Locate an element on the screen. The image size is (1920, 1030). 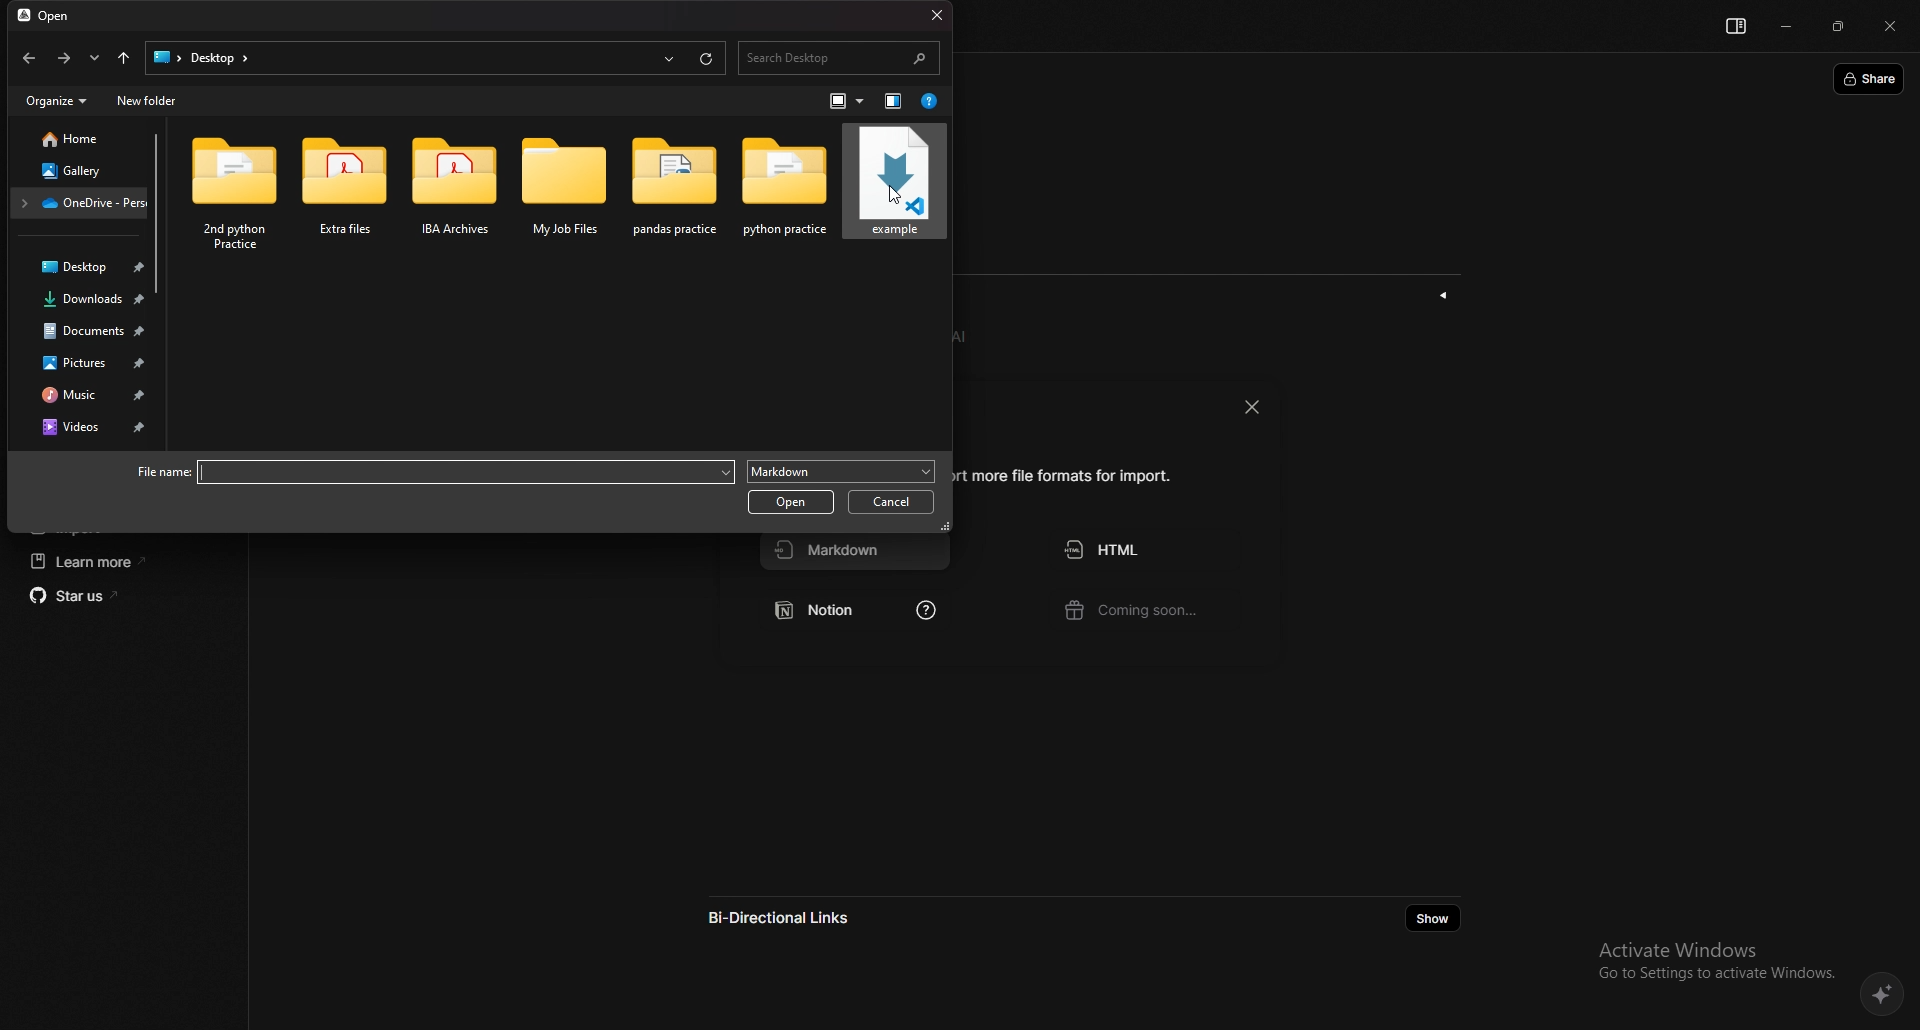
Activate Windows
Go to Settings to activate Windows. is located at coordinates (1710, 959).